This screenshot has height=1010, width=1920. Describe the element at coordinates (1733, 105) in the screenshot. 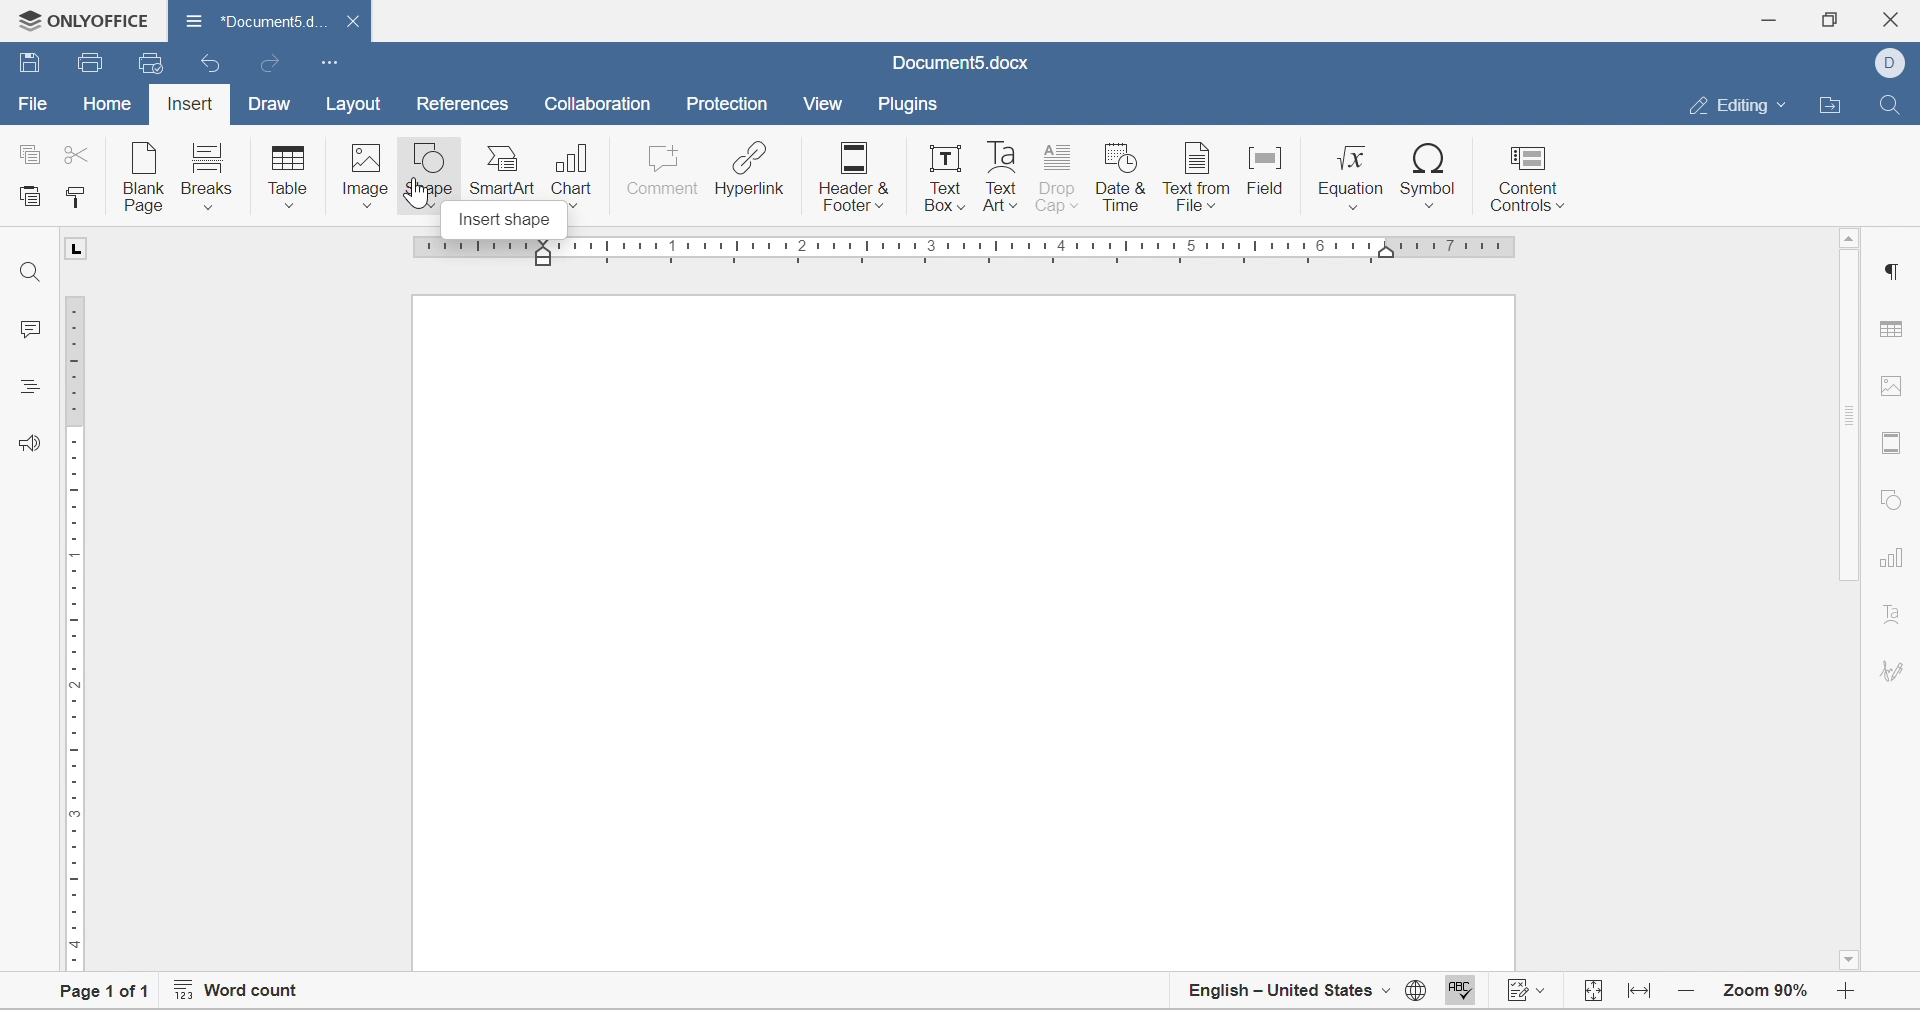

I see `editing` at that location.